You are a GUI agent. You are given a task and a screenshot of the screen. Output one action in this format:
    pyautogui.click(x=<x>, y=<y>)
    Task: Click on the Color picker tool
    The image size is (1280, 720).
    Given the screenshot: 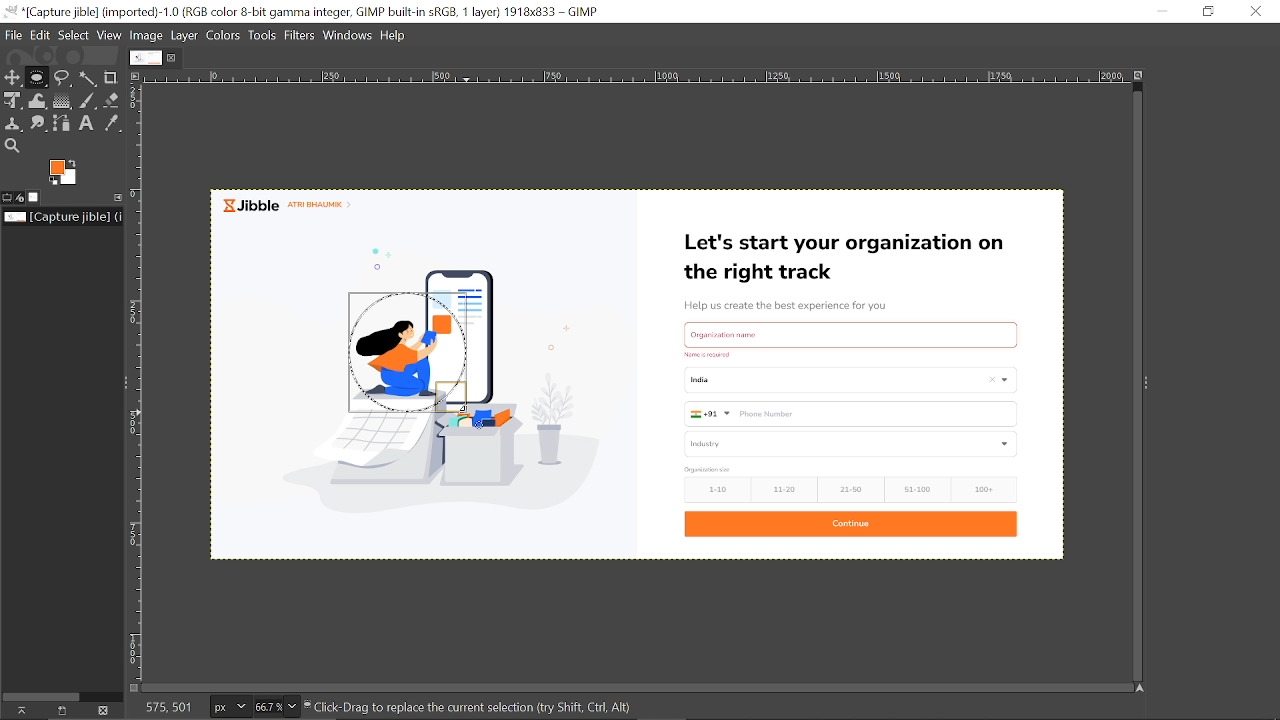 What is the action you would take?
    pyautogui.click(x=111, y=124)
    